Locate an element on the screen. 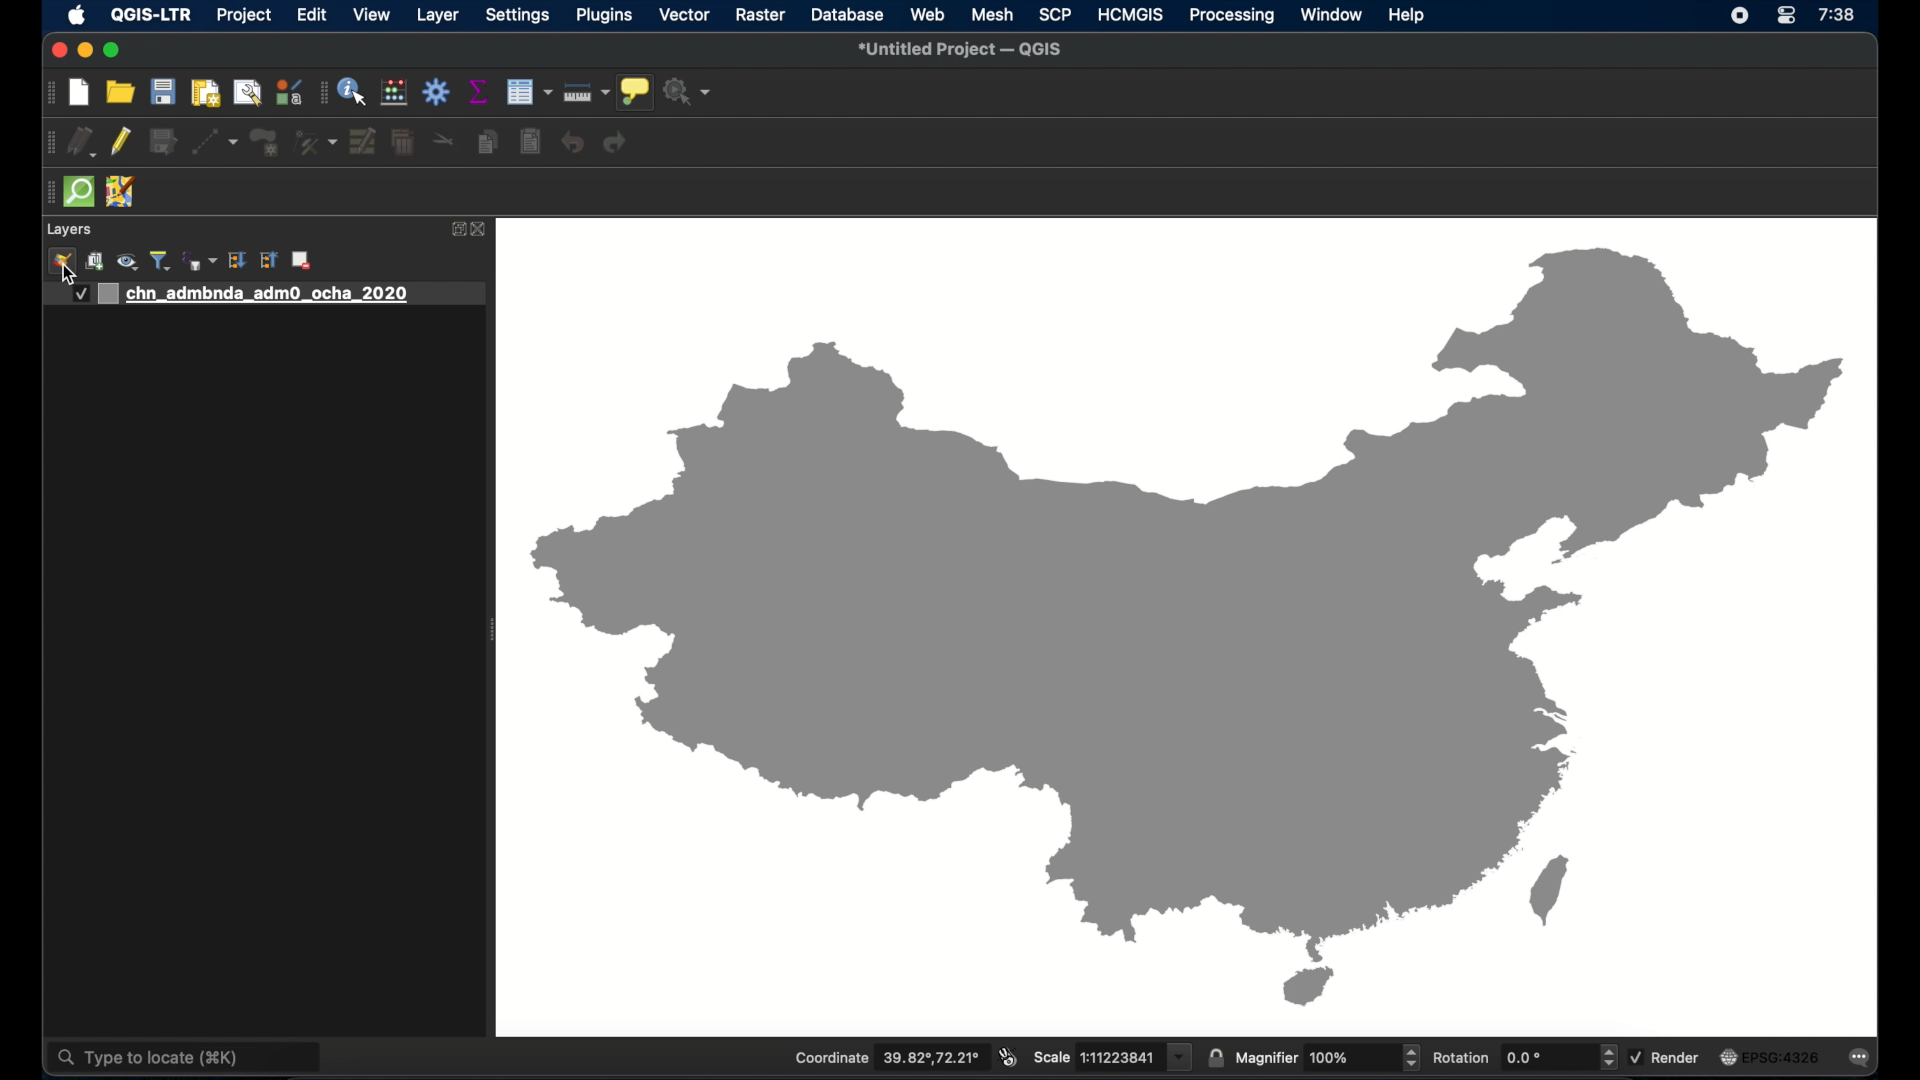 The image size is (1920, 1080). no action selected is located at coordinates (688, 92).